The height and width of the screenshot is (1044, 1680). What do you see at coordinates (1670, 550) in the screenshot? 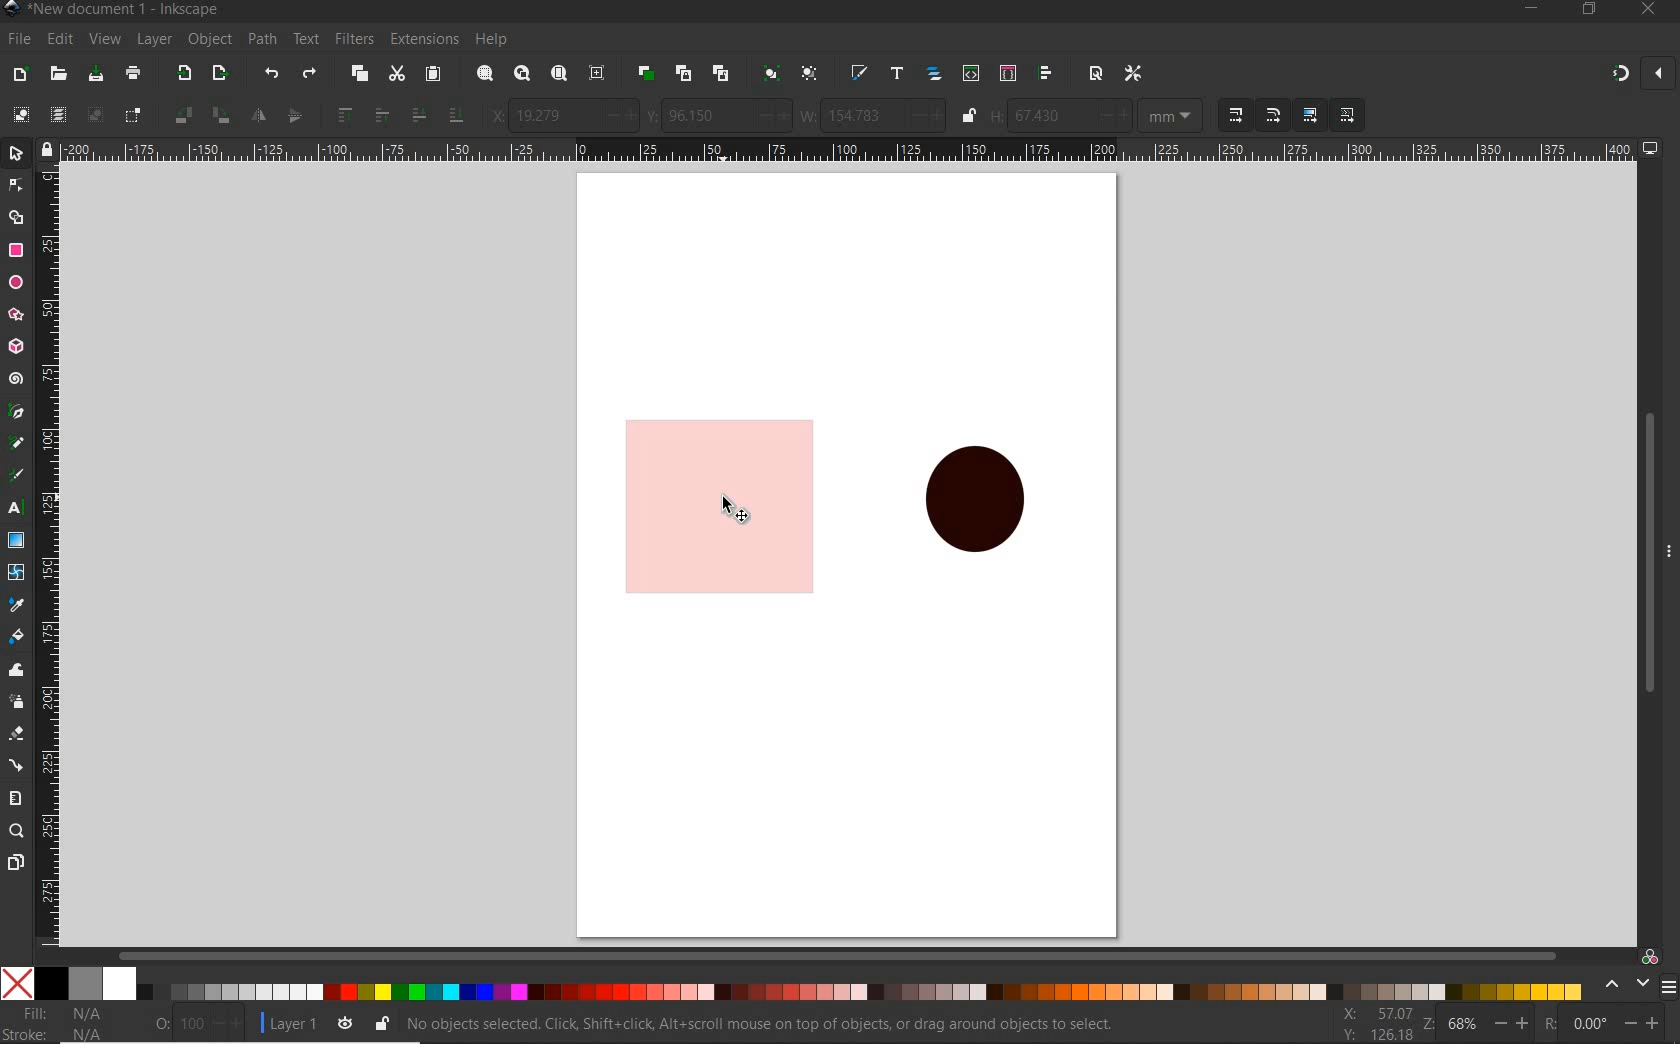
I see `hide` at bounding box center [1670, 550].